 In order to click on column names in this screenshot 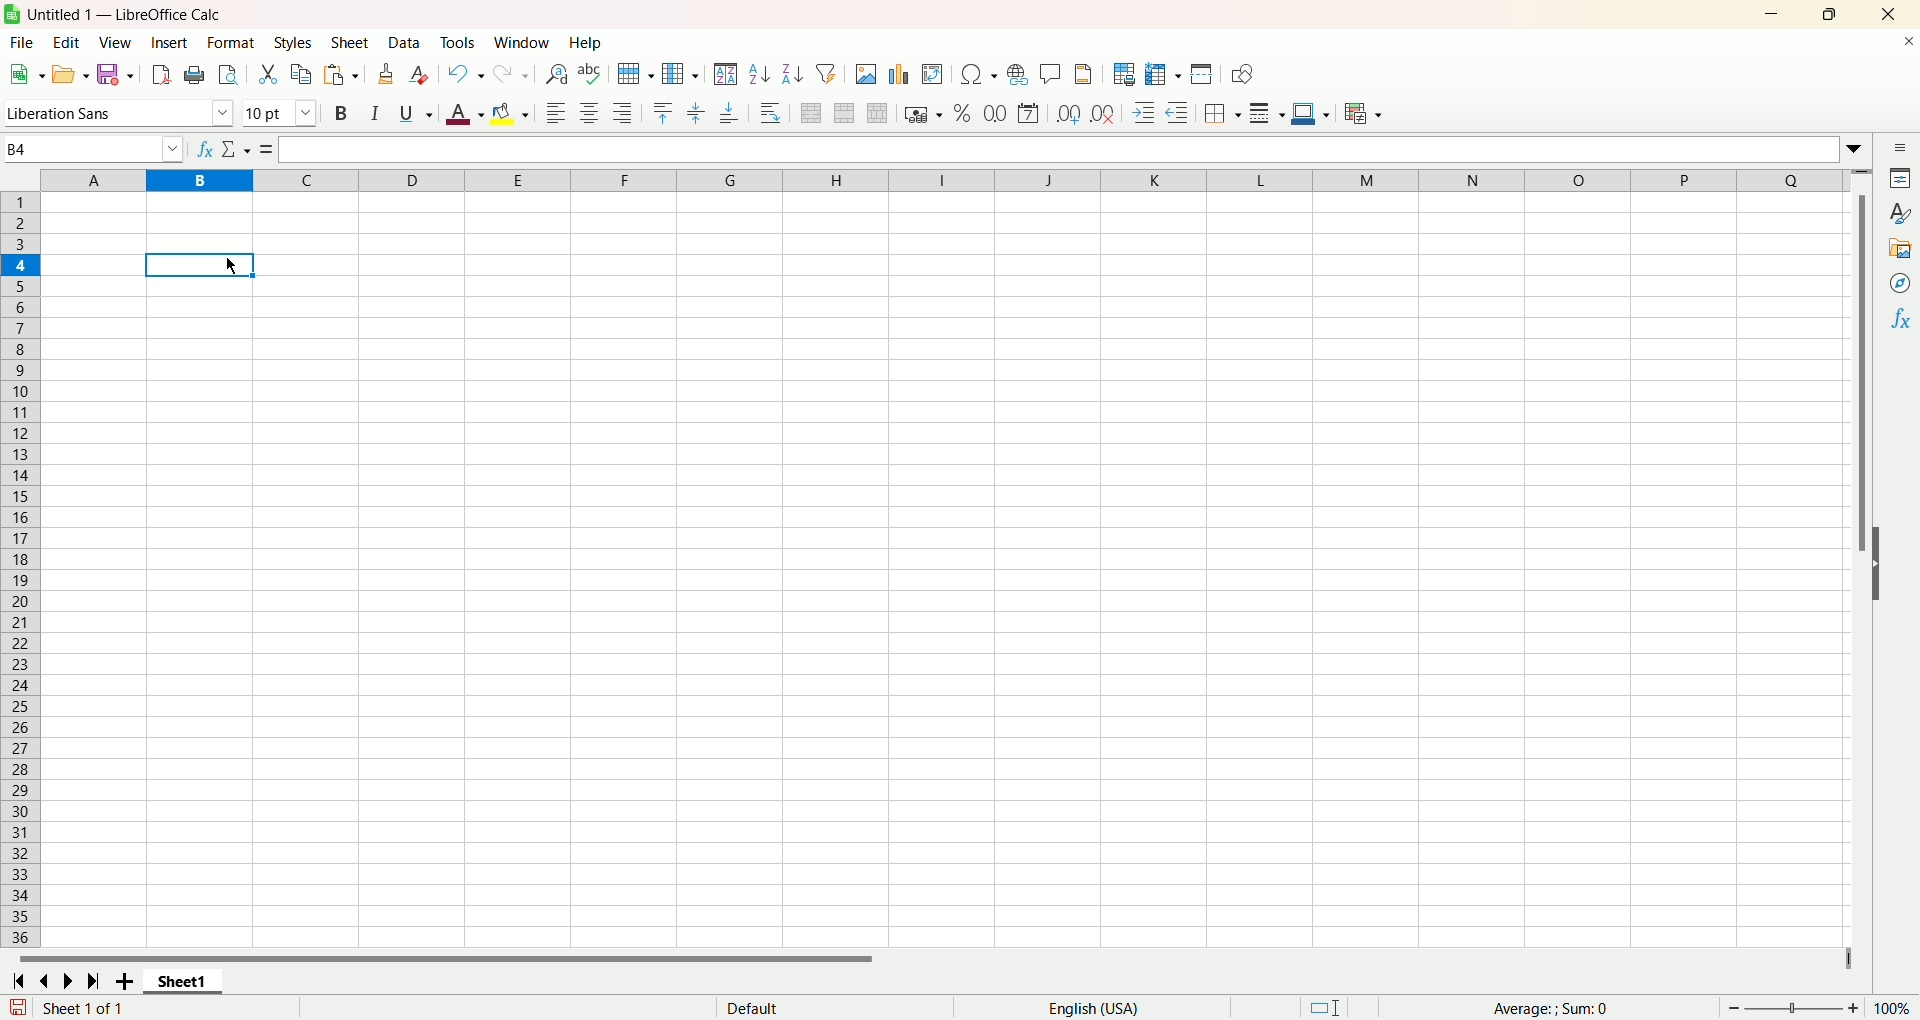, I will do `click(944, 178)`.